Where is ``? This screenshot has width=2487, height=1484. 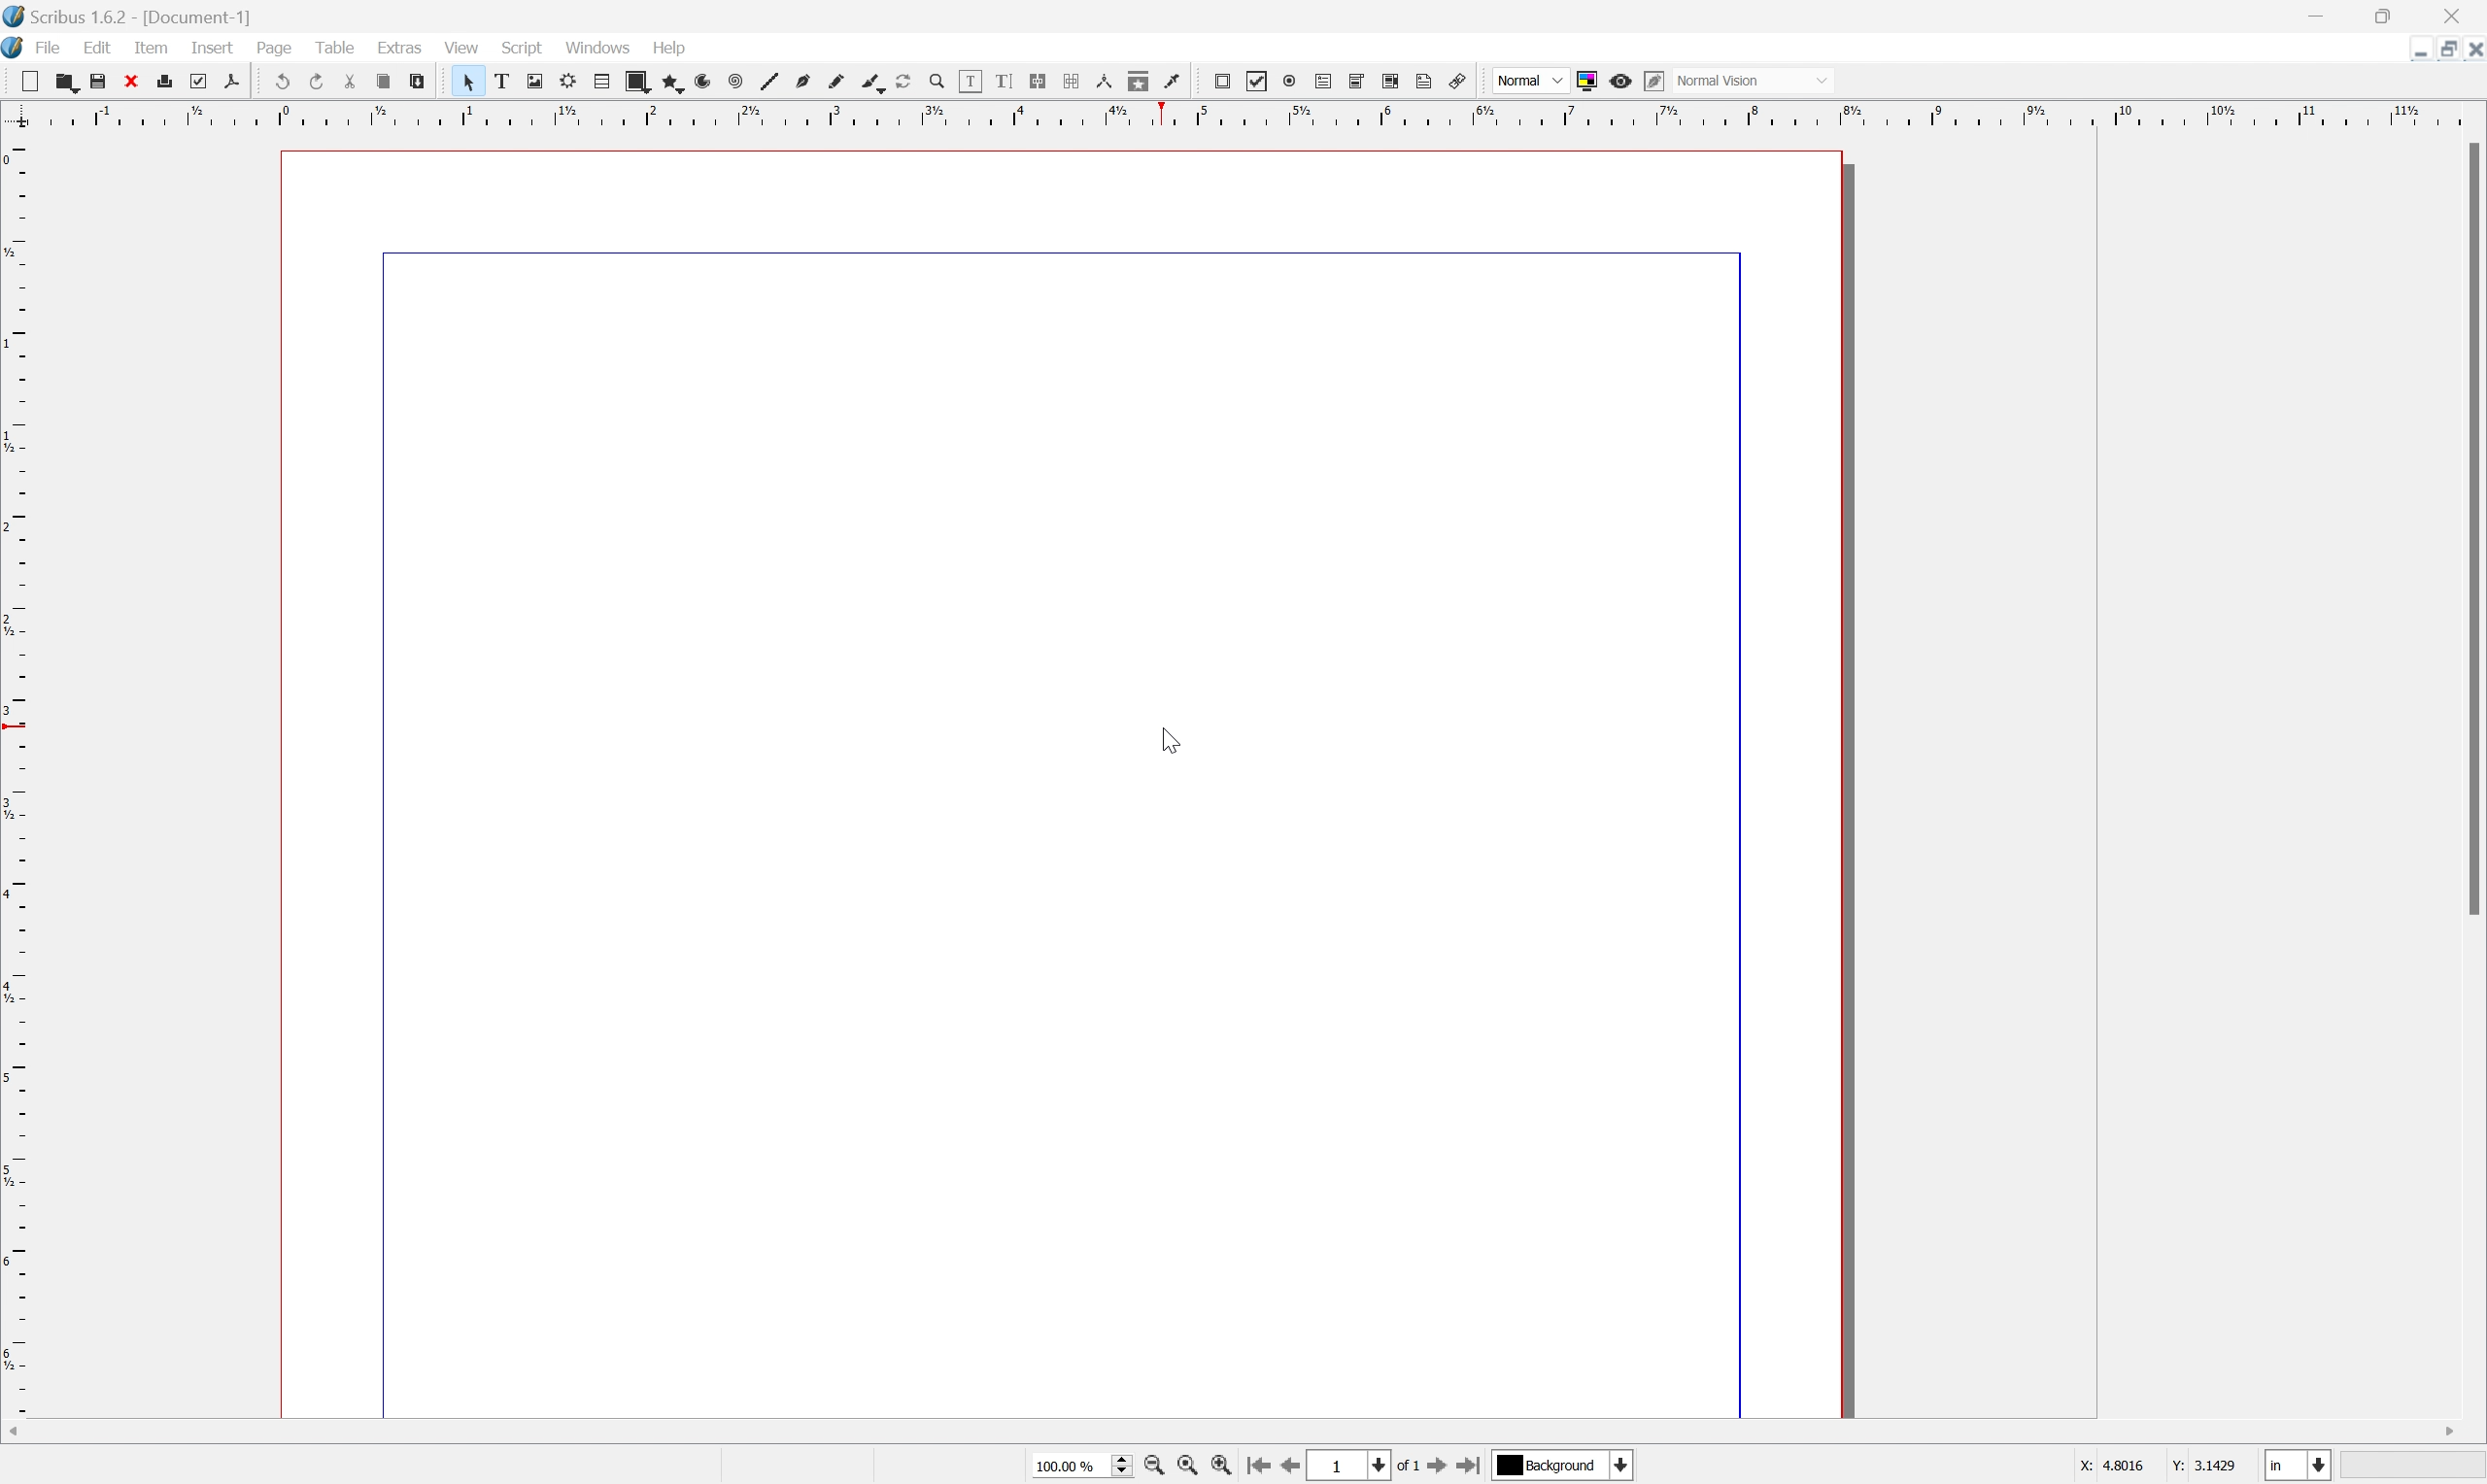  is located at coordinates (1326, 81).